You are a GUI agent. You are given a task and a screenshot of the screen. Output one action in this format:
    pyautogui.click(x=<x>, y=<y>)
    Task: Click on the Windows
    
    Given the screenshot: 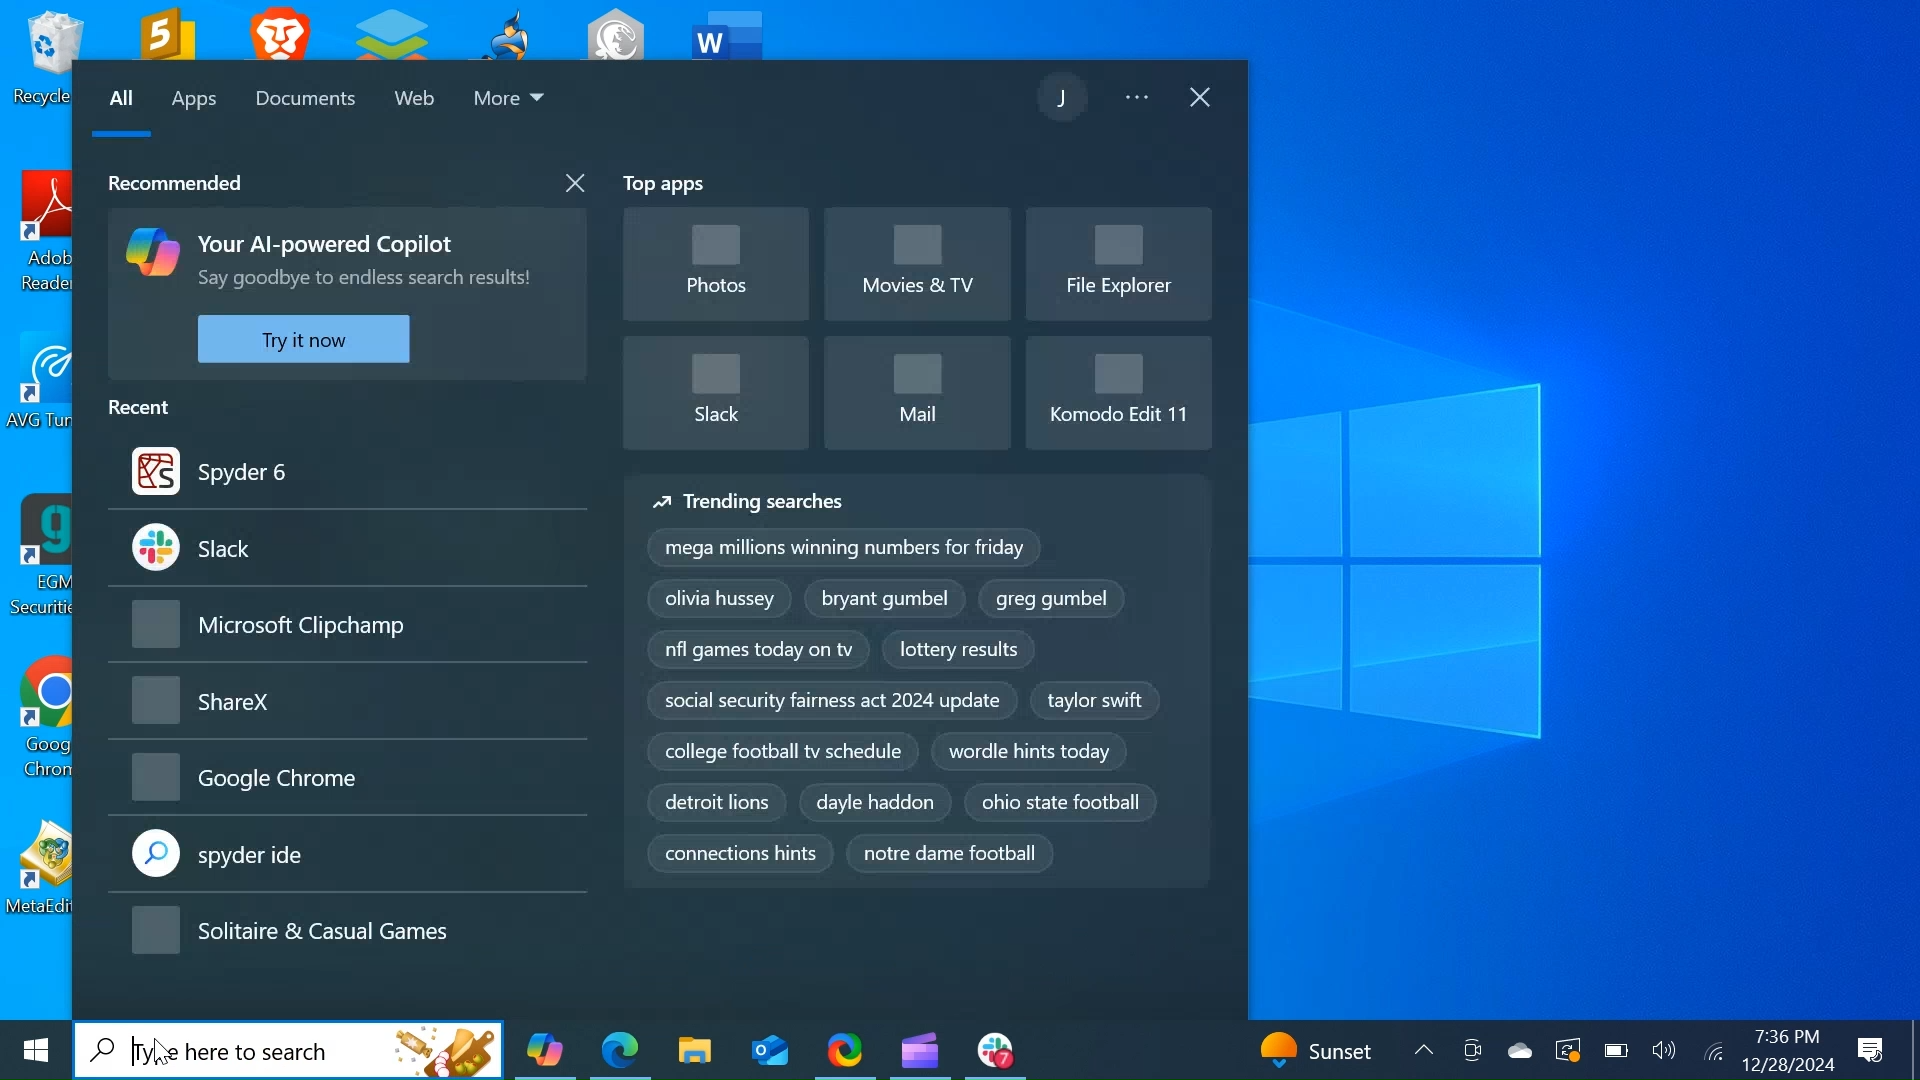 What is the action you would take?
    pyautogui.click(x=33, y=1055)
    